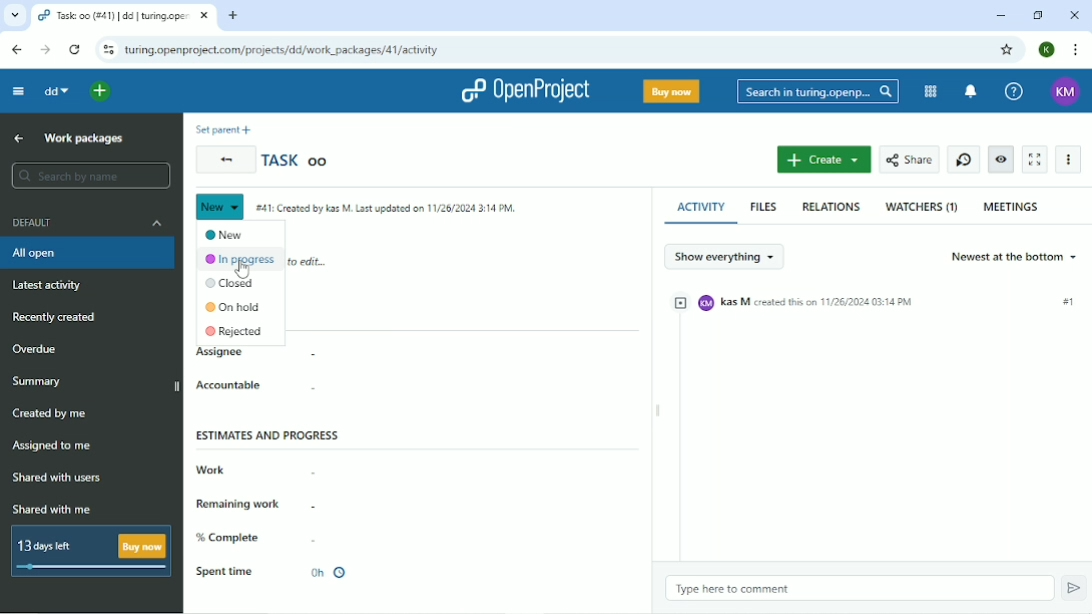 Image resolution: width=1092 pixels, height=614 pixels. What do you see at coordinates (832, 205) in the screenshot?
I see `RELATIONS` at bounding box center [832, 205].